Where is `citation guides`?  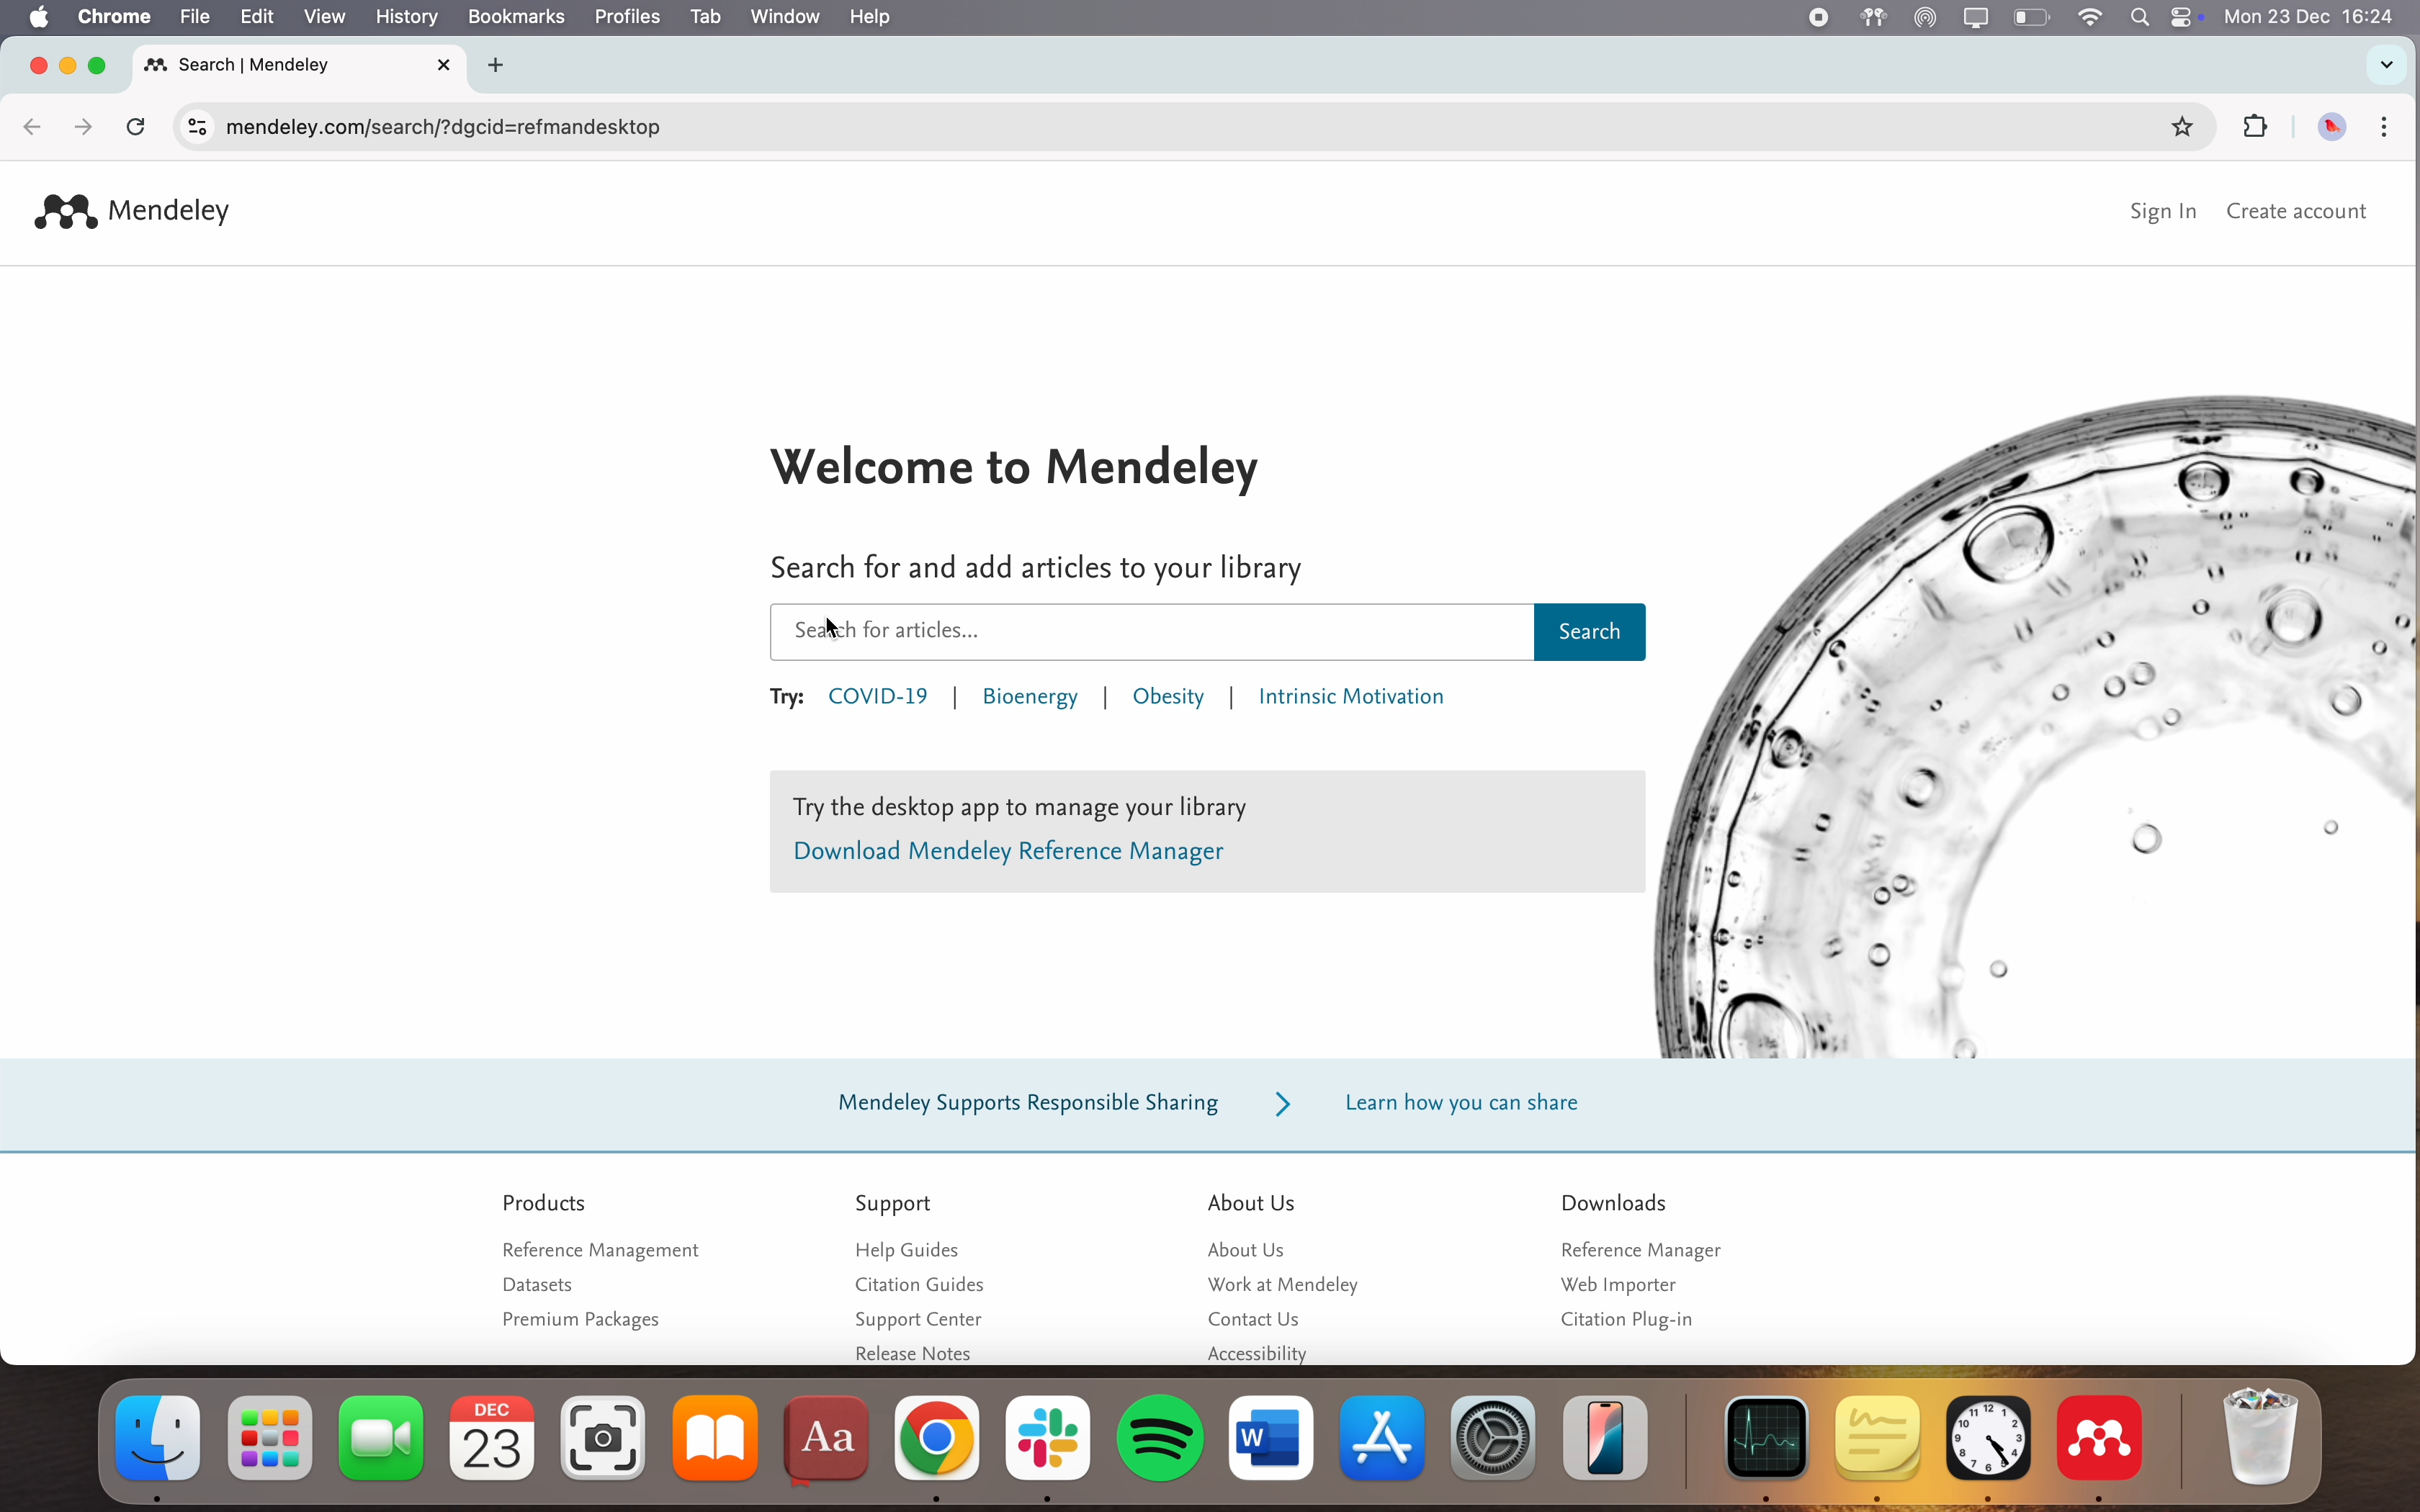 citation guides is located at coordinates (912, 1287).